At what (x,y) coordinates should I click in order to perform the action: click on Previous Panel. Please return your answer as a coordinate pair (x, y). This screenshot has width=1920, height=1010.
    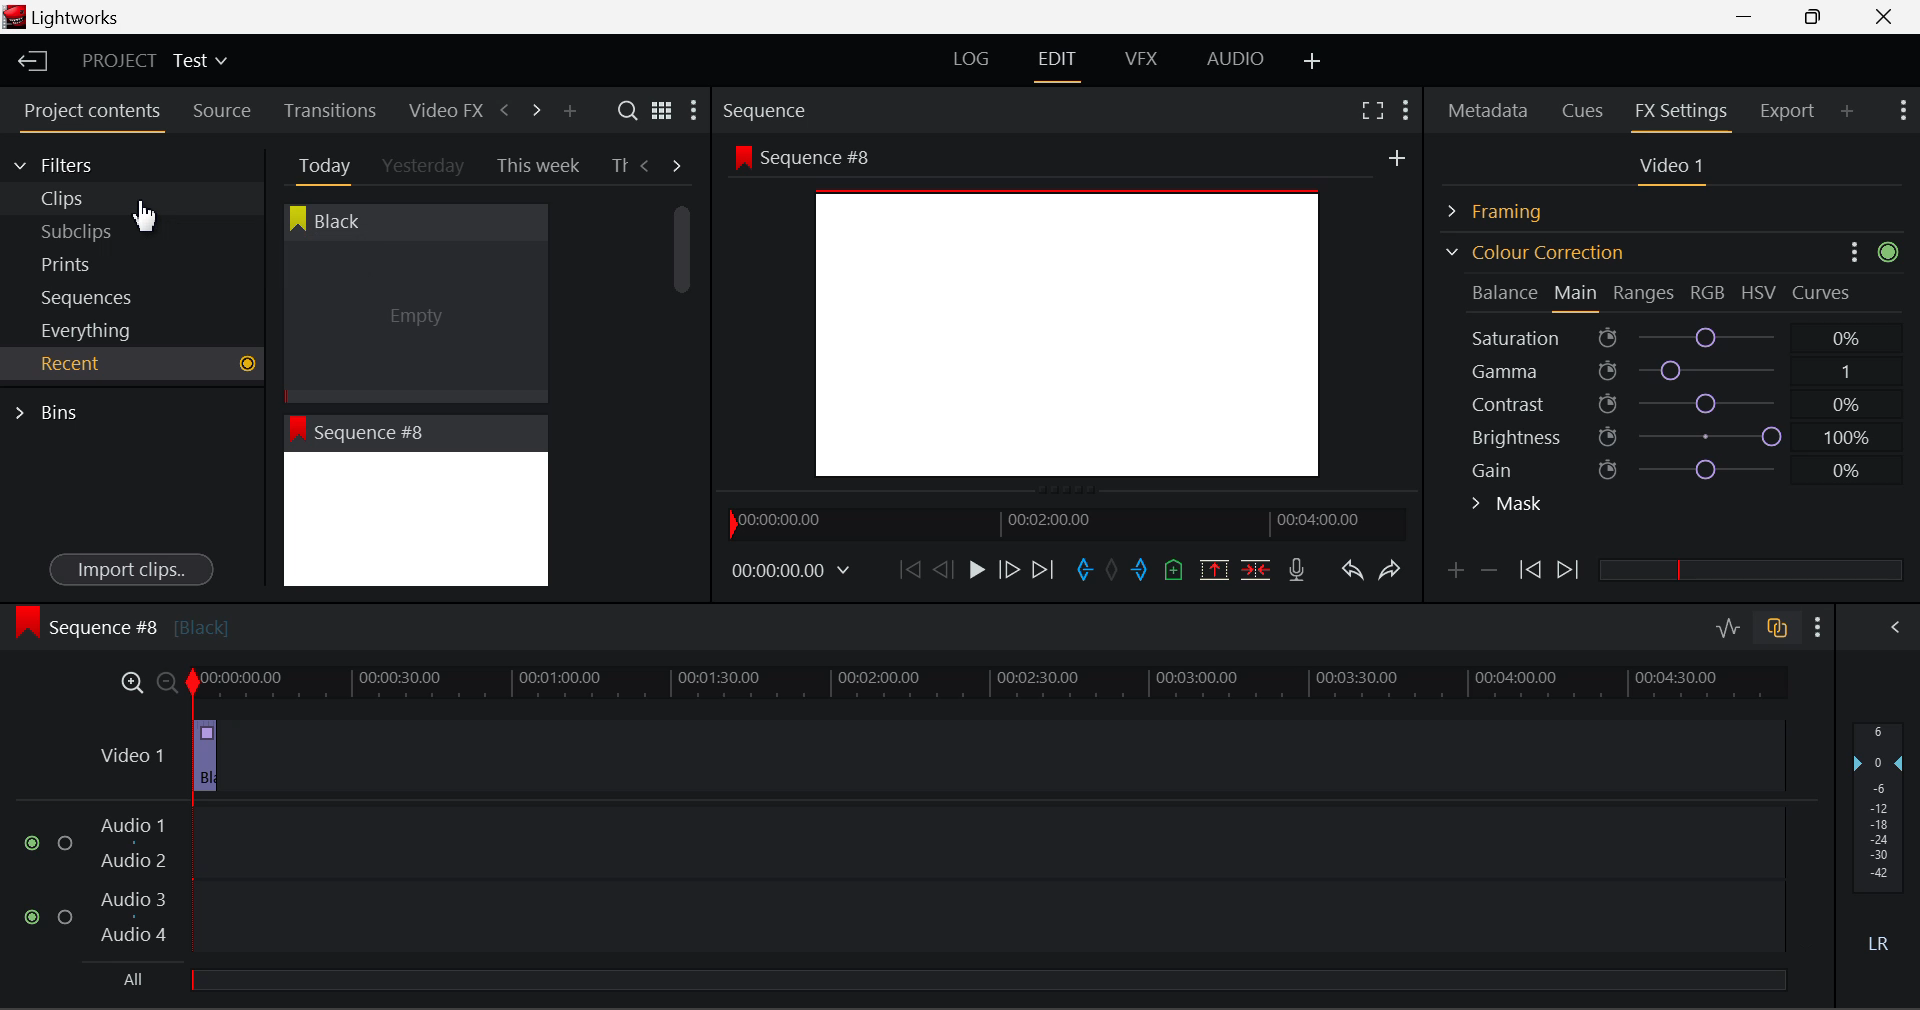
    Looking at the image, I should click on (504, 111).